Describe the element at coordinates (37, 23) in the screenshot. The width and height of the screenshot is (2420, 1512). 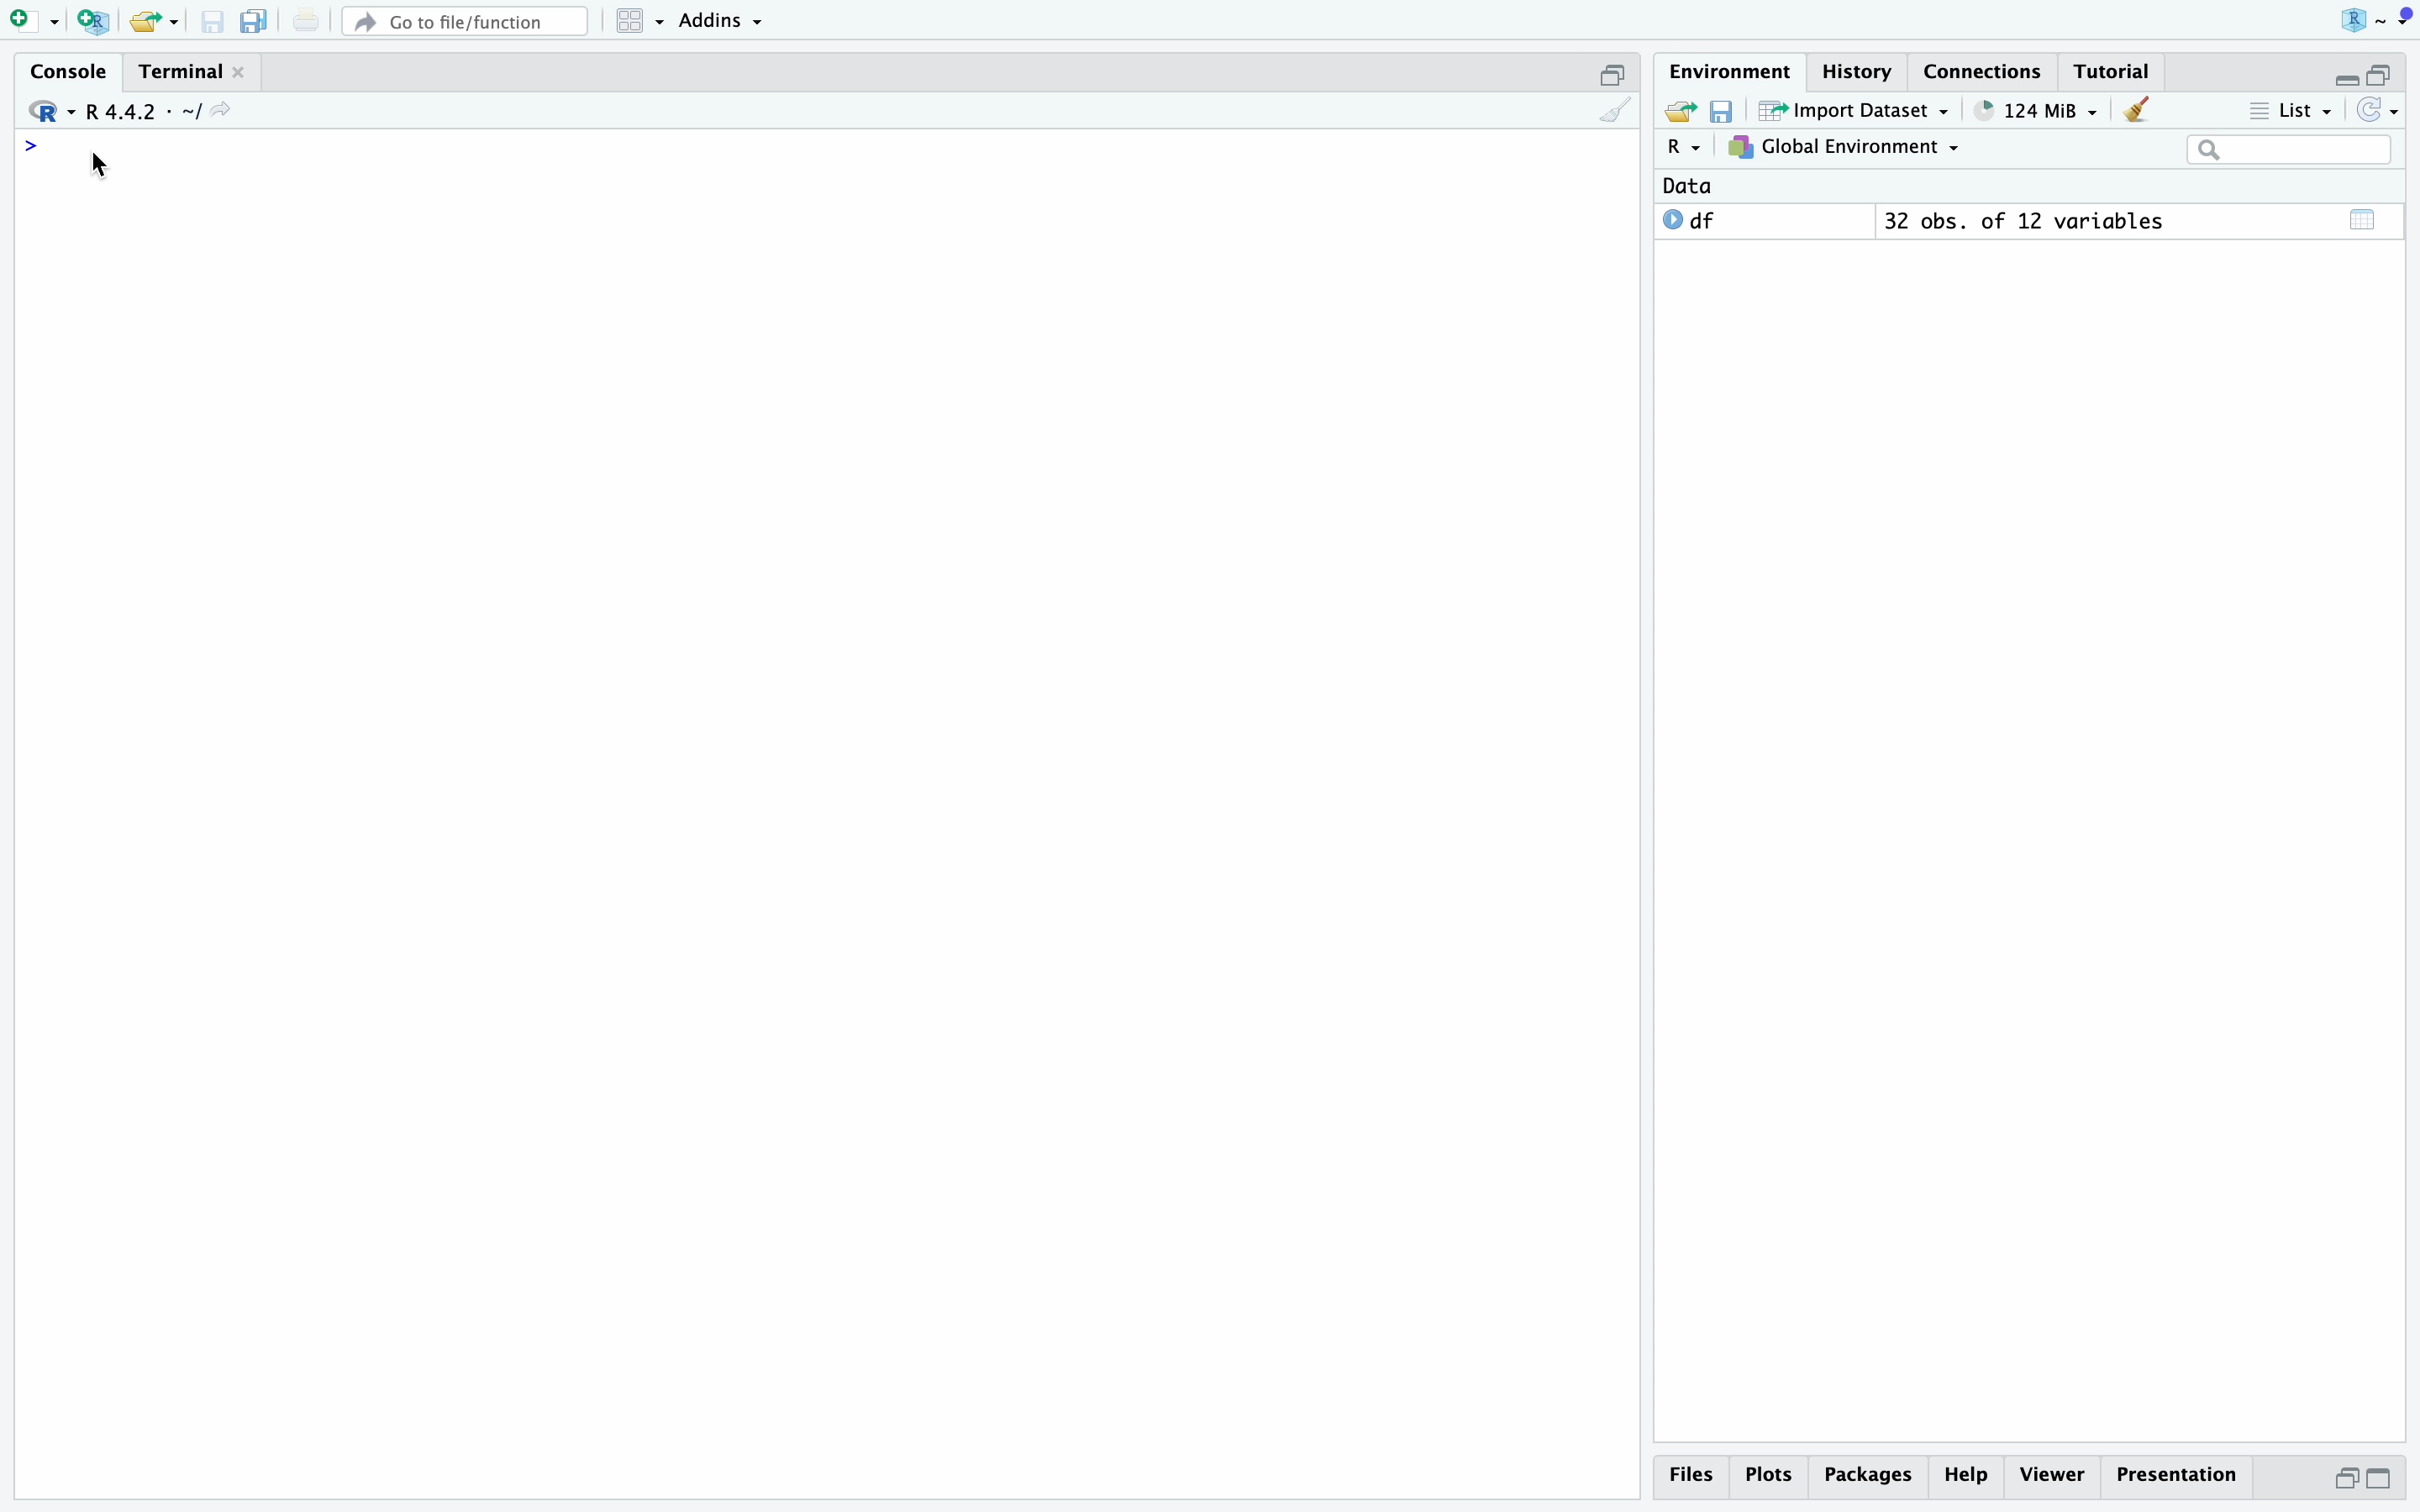
I see `Add file as` at that location.